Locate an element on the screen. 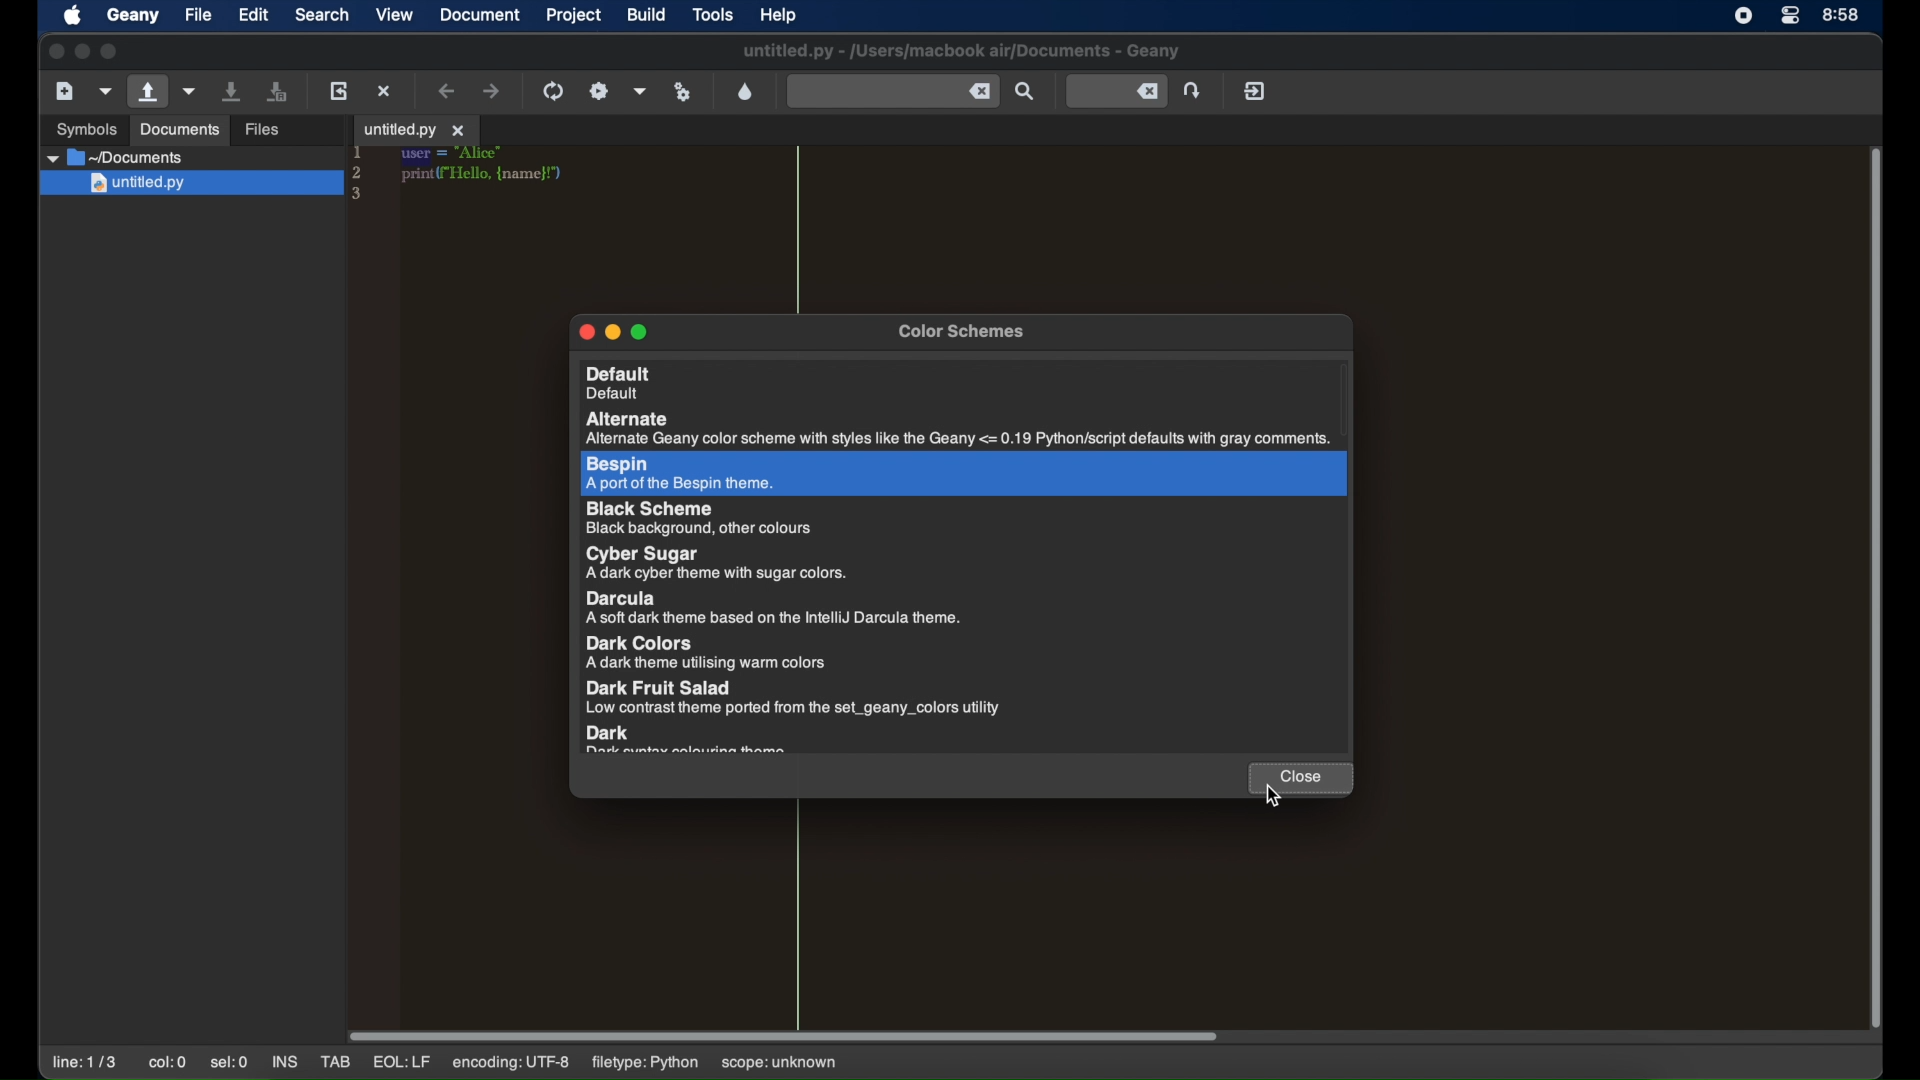 This screenshot has width=1920, height=1080. find the entered text in current file is located at coordinates (1025, 92).